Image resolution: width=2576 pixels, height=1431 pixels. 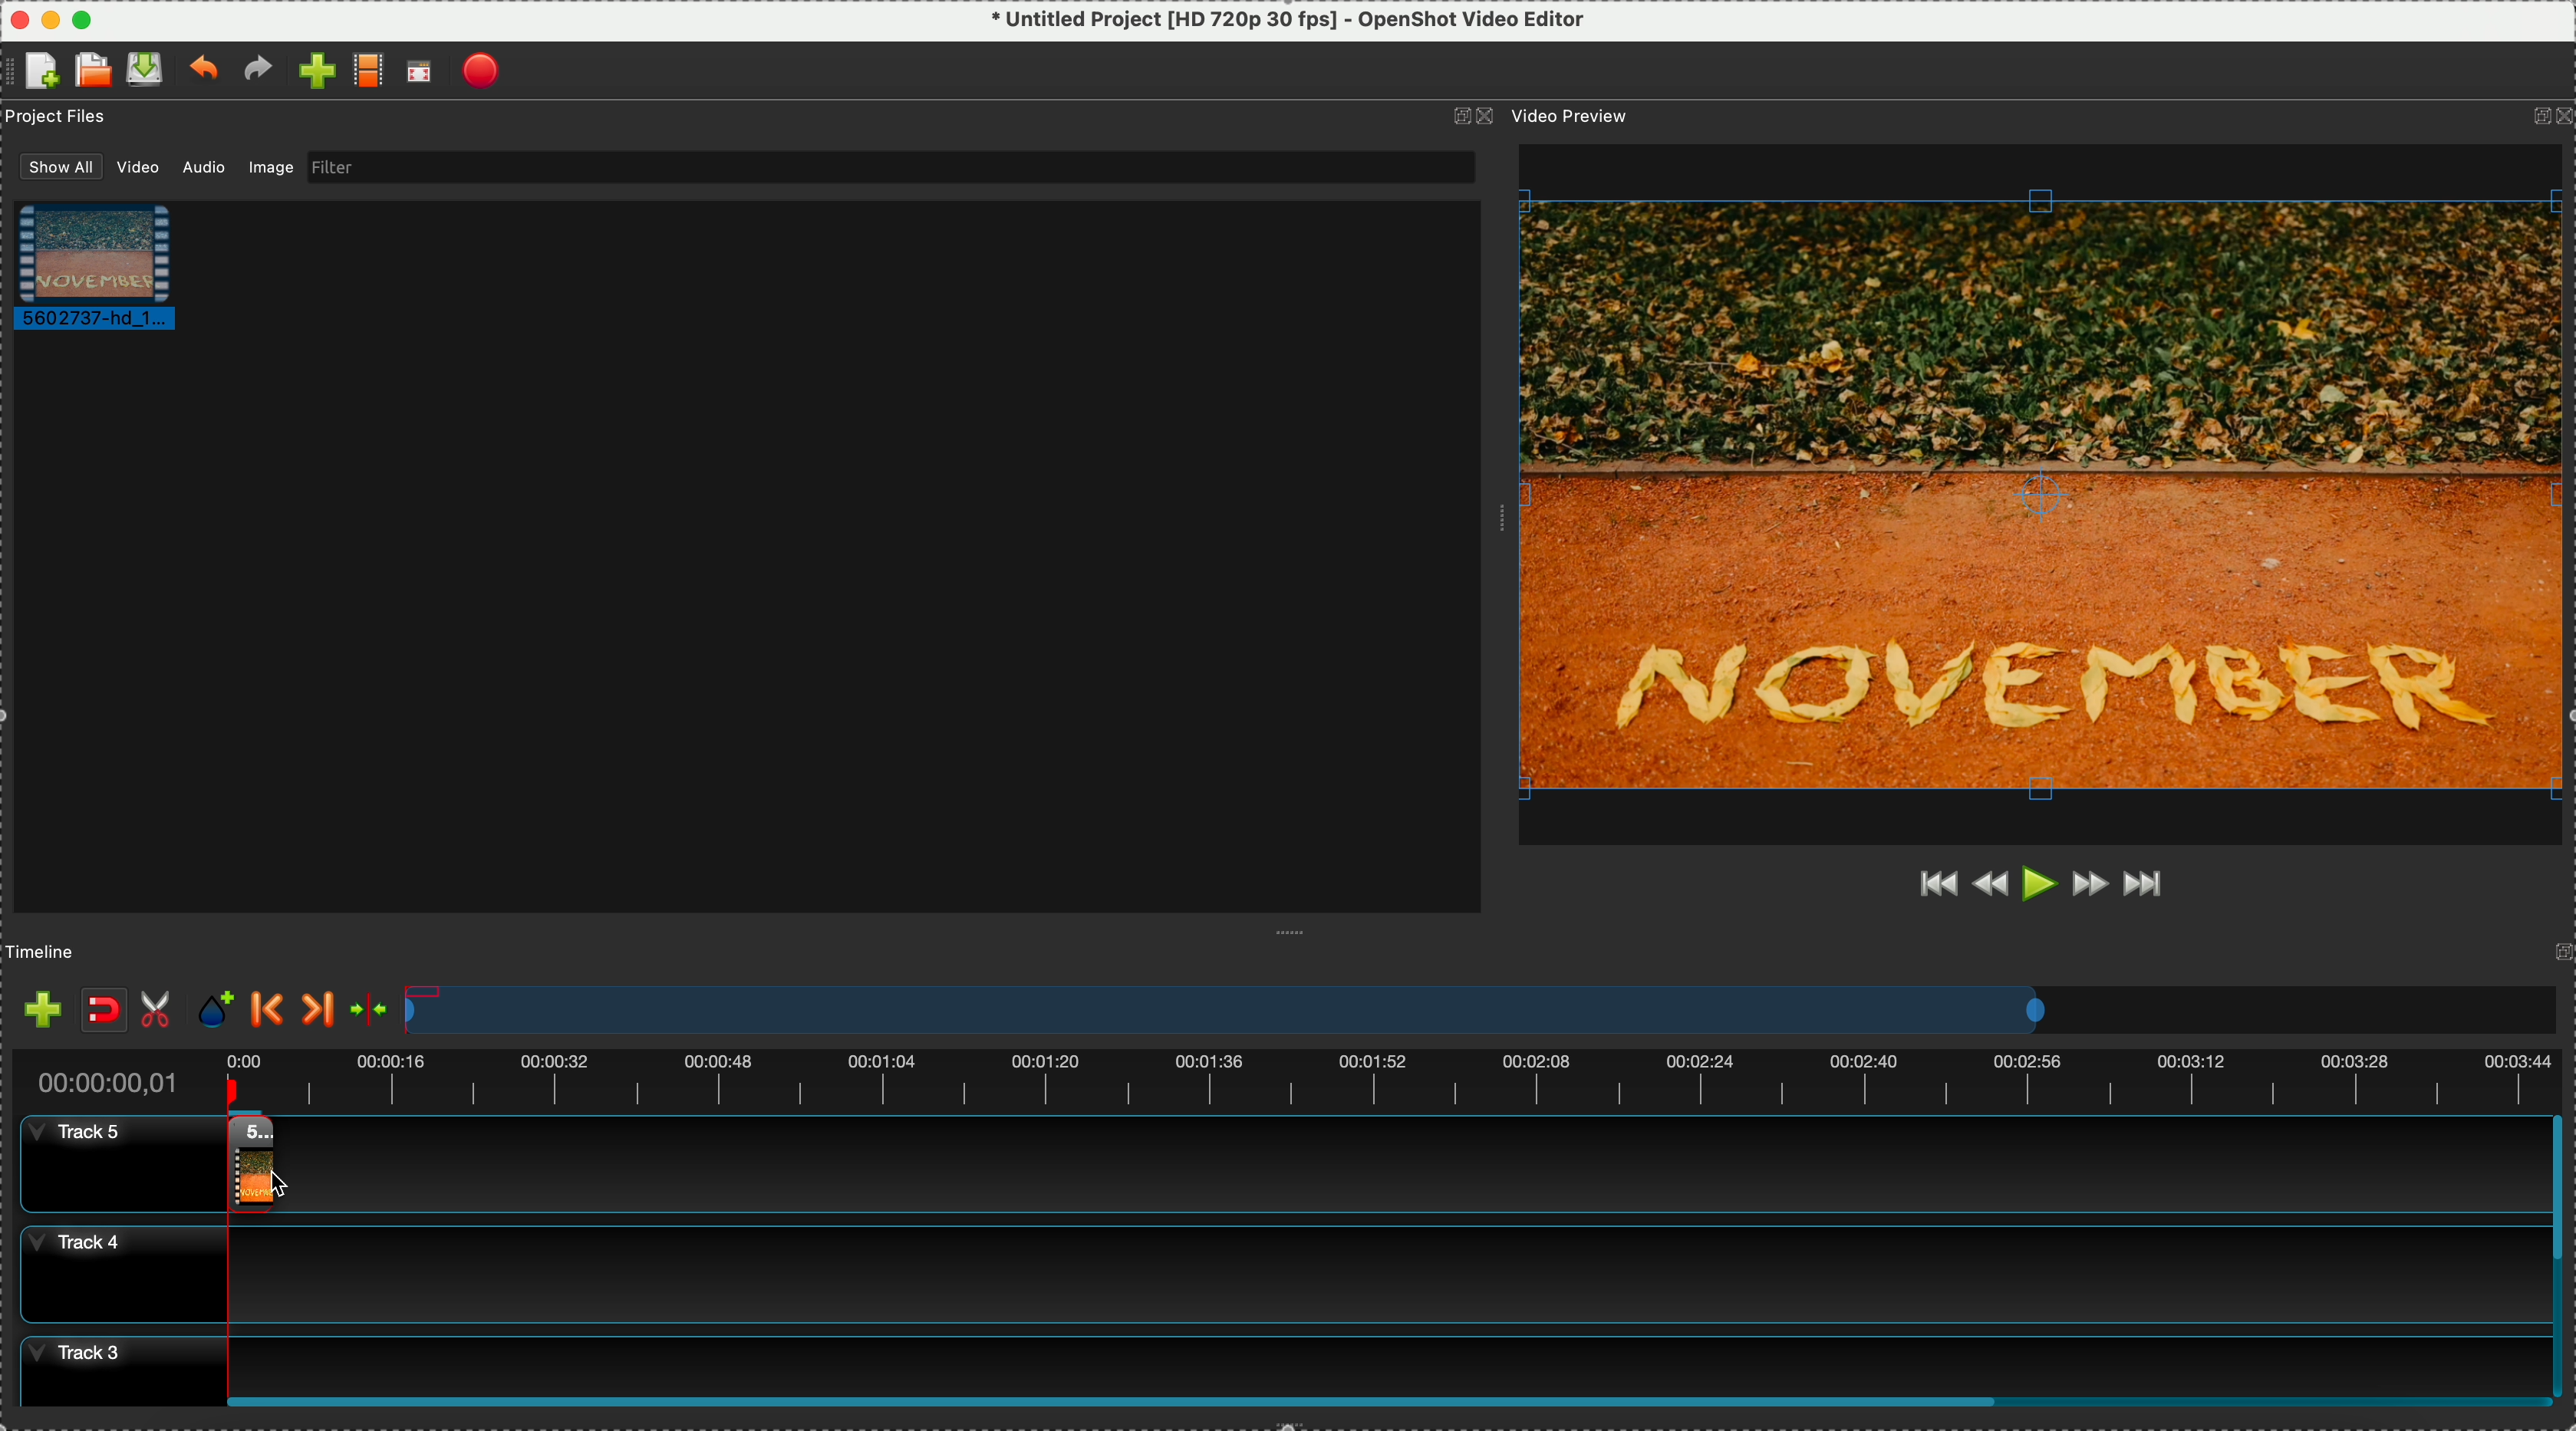 I want to click on timeline, so click(x=1479, y=1010).